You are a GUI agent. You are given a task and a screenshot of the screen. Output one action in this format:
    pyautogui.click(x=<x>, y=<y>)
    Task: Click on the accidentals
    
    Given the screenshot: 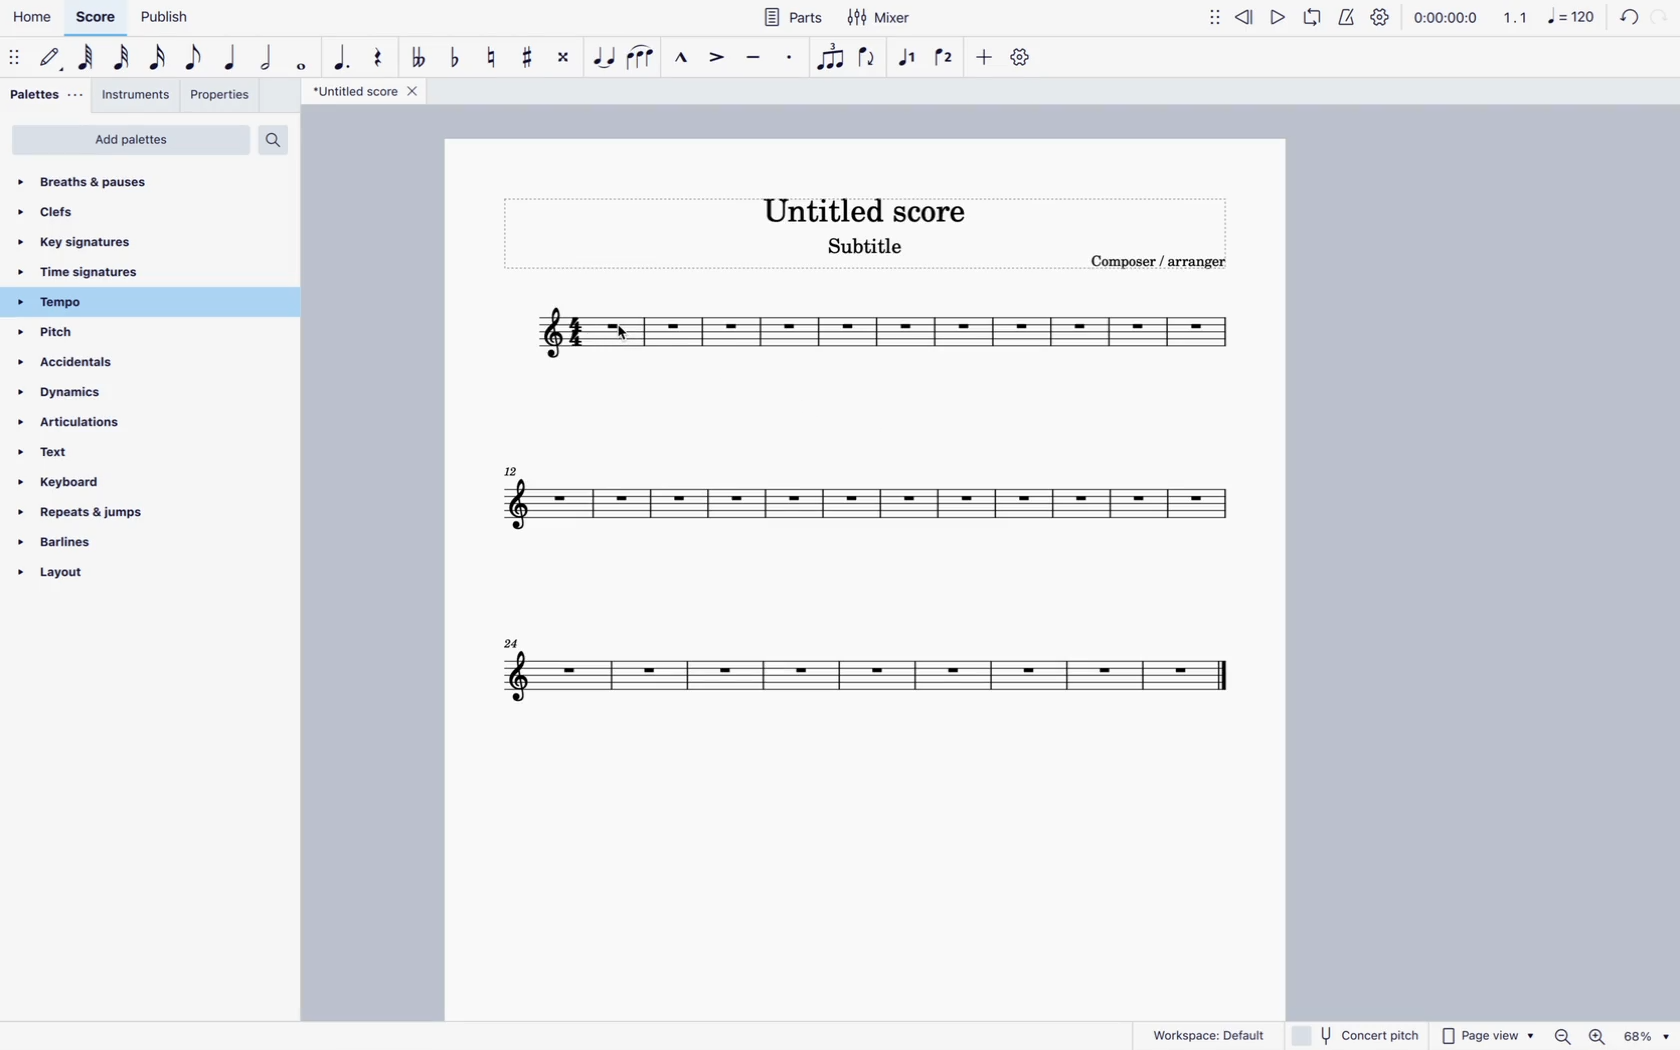 What is the action you would take?
    pyautogui.click(x=101, y=364)
    